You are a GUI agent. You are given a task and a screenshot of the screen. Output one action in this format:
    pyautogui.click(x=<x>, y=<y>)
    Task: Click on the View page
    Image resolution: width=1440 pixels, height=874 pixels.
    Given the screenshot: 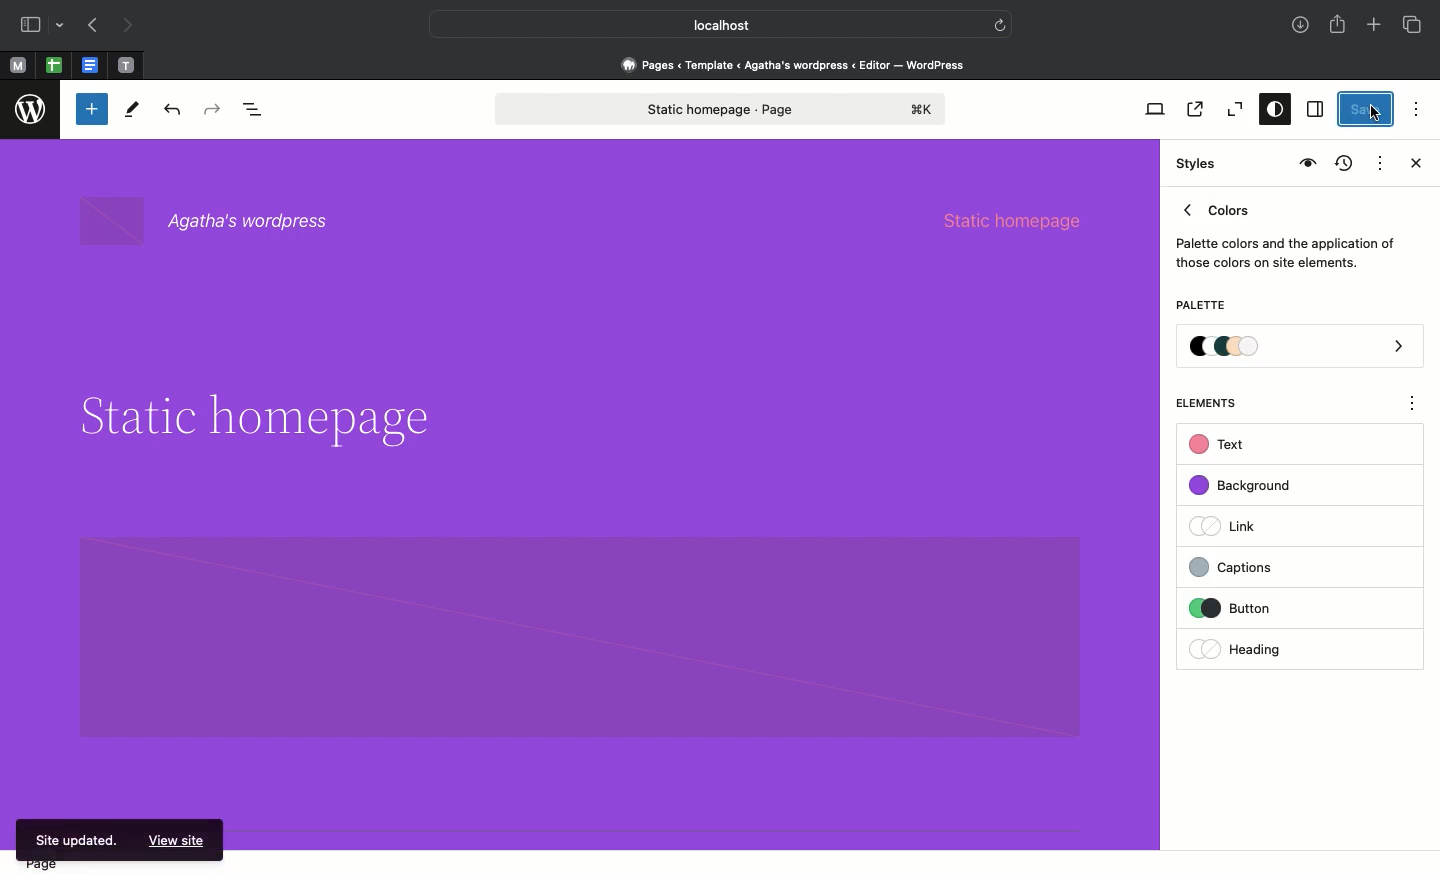 What is the action you would take?
    pyautogui.click(x=1193, y=109)
    